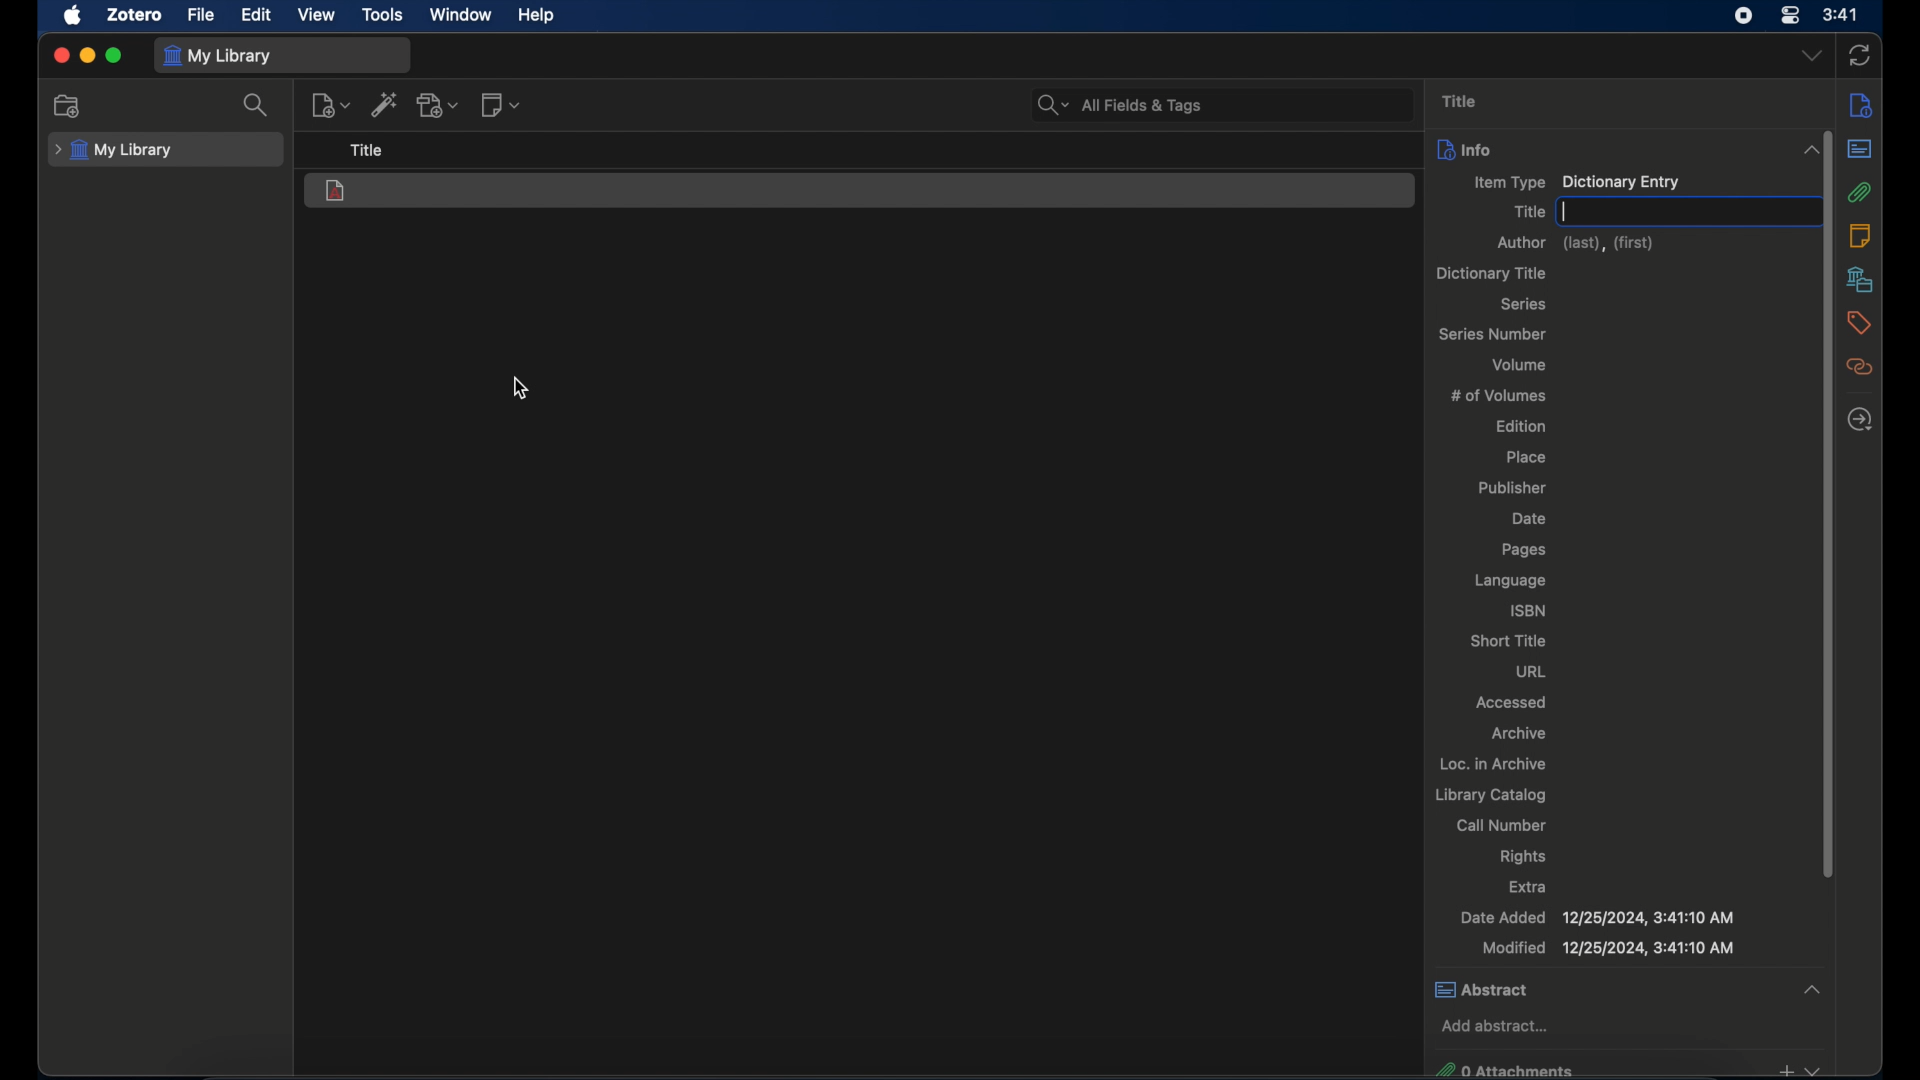 This screenshot has height=1080, width=1920. What do you see at coordinates (1523, 550) in the screenshot?
I see `pages` at bounding box center [1523, 550].